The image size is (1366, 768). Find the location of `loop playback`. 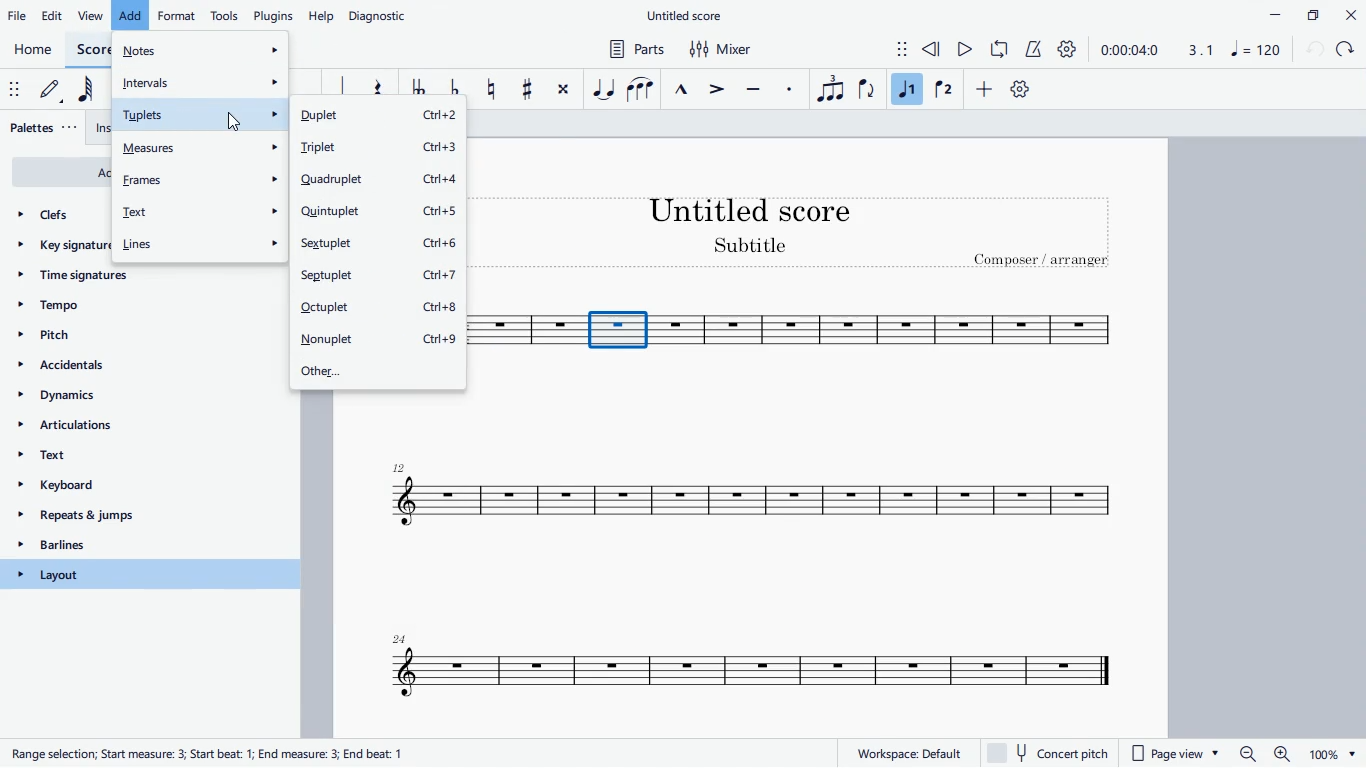

loop playback is located at coordinates (1001, 49).